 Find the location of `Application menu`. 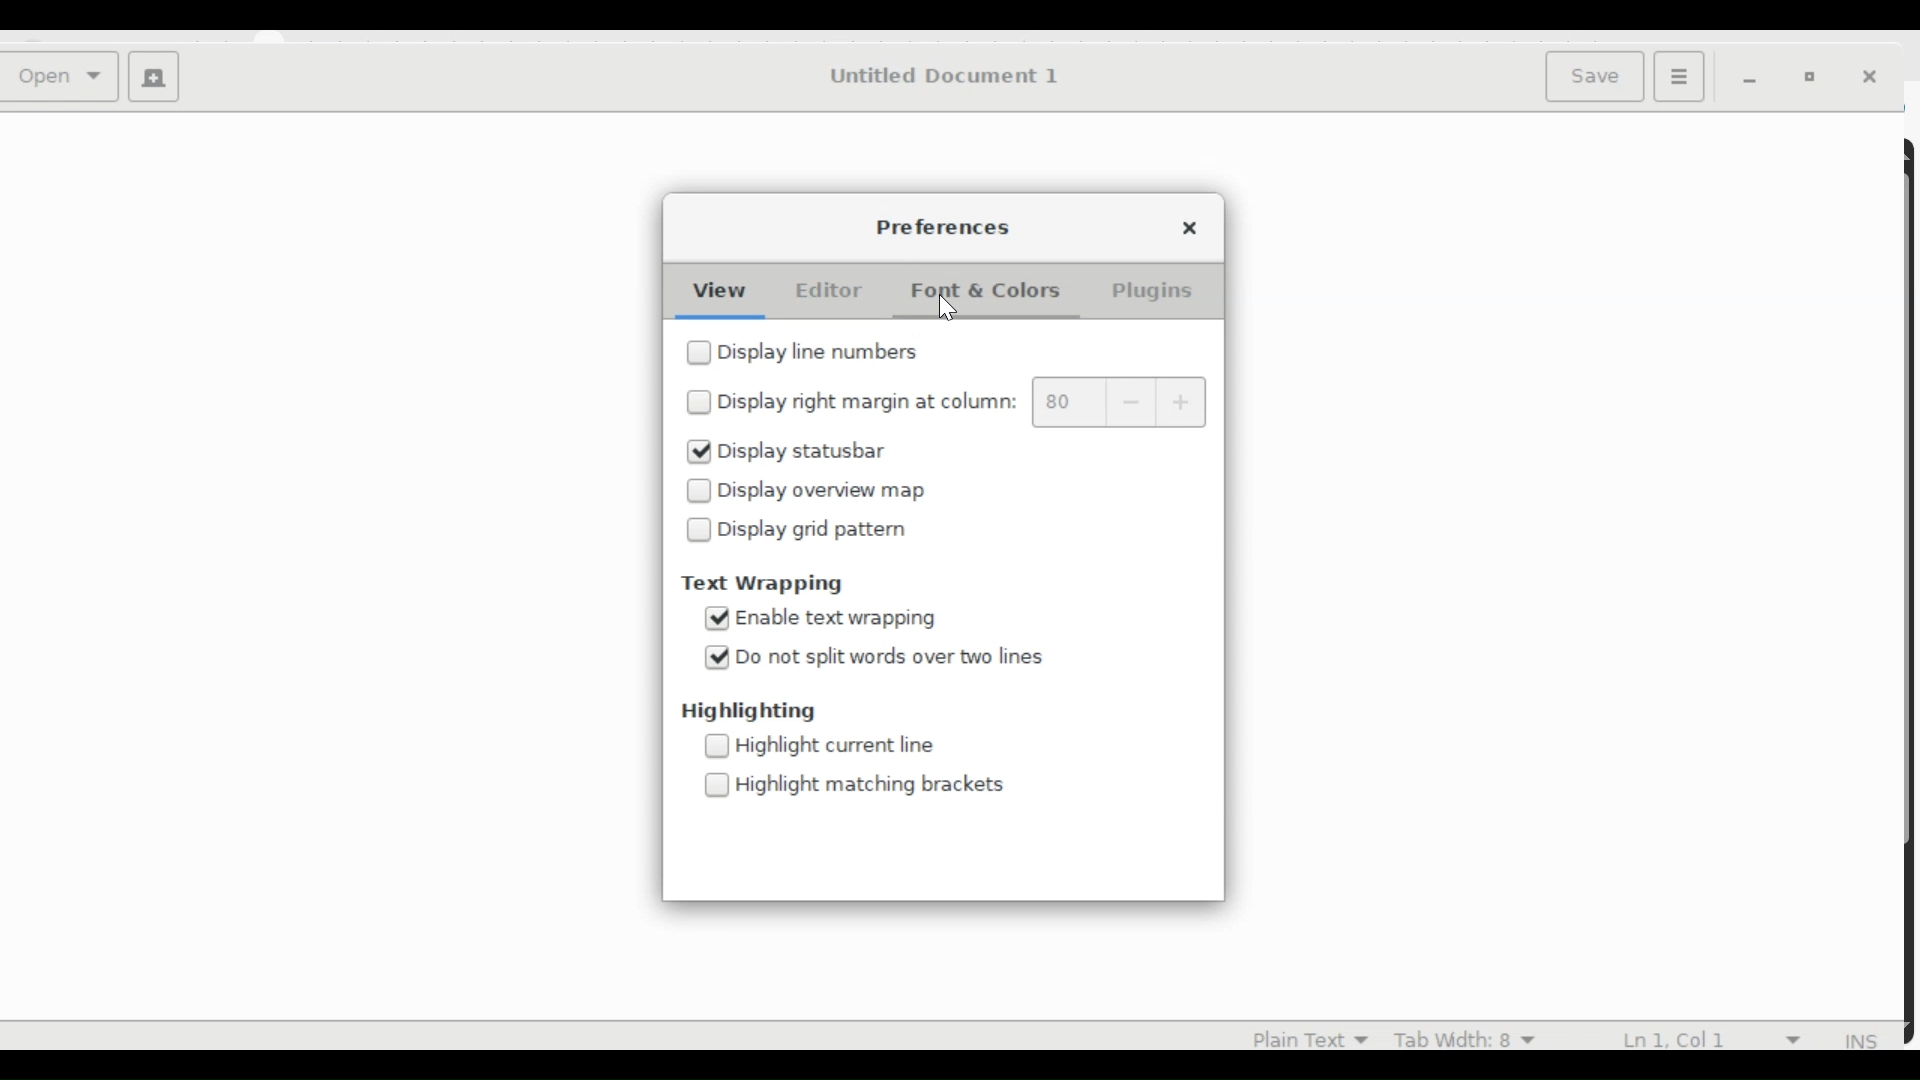

Application menu is located at coordinates (1678, 75).